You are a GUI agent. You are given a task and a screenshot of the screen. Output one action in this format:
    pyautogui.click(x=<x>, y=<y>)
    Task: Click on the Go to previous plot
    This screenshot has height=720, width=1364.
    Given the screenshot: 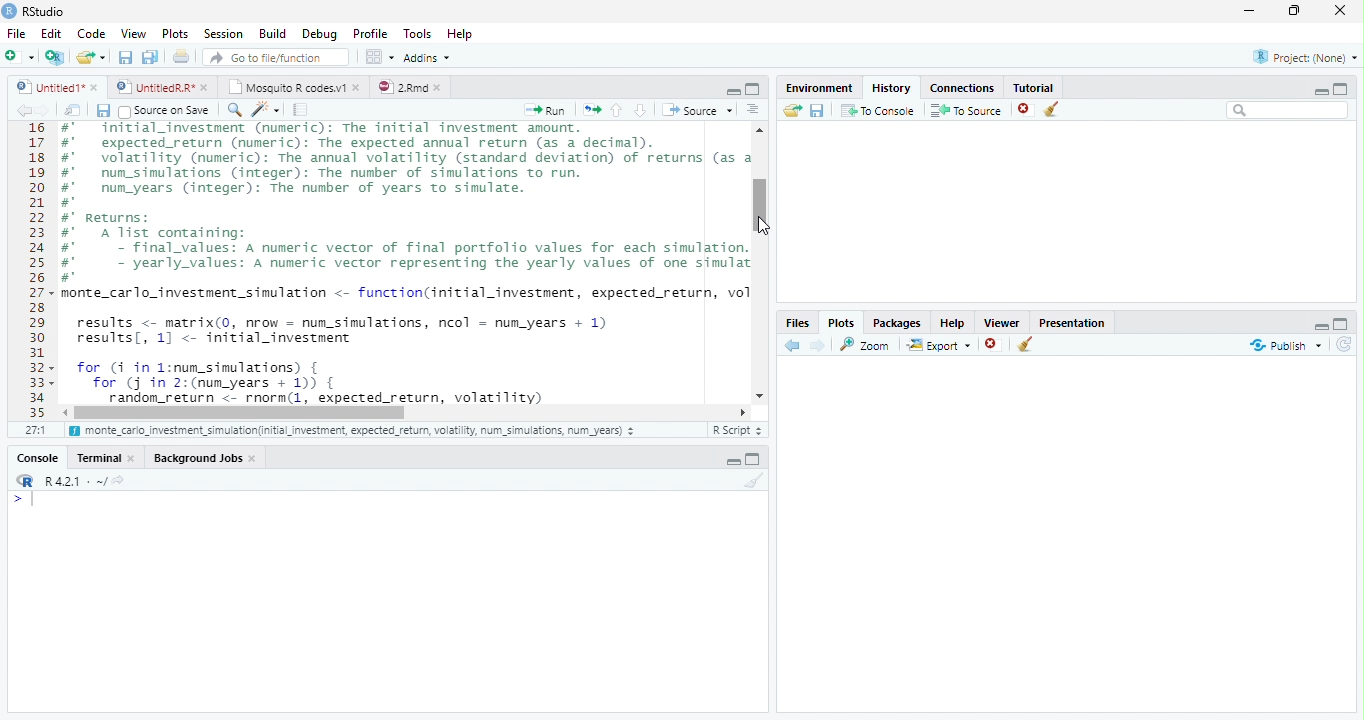 What is the action you would take?
    pyautogui.click(x=793, y=345)
    